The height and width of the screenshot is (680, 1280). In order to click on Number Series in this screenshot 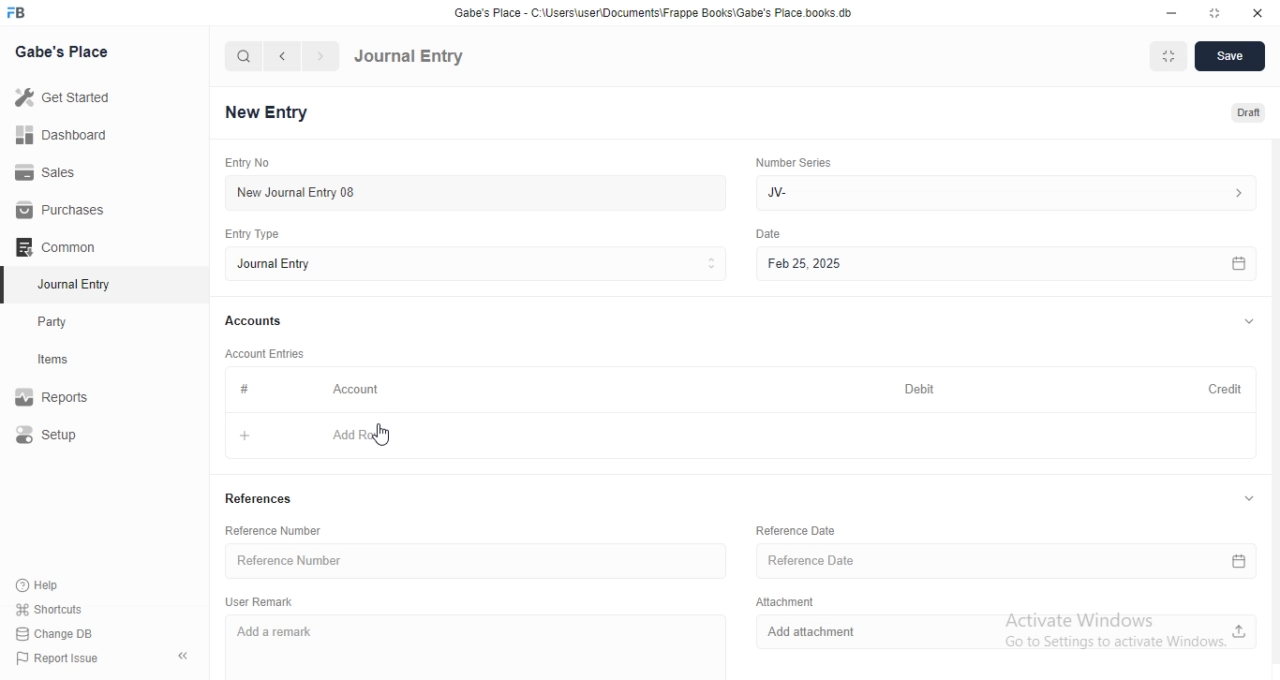, I will do `click(793, 164)`.